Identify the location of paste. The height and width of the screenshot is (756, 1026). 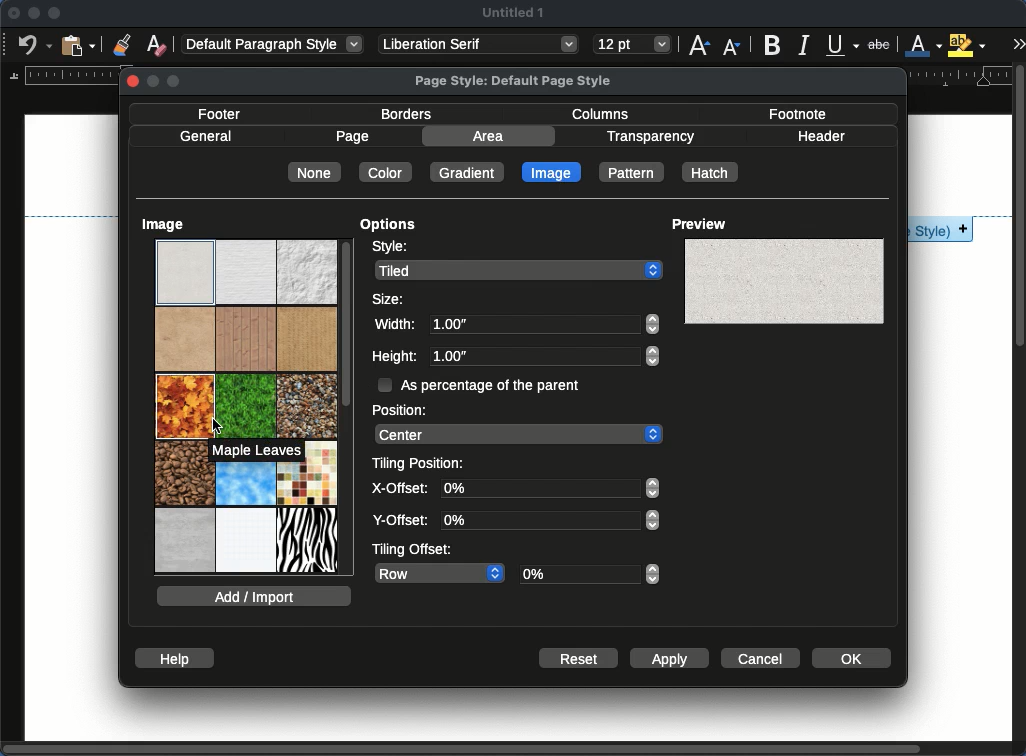
(78, 44).